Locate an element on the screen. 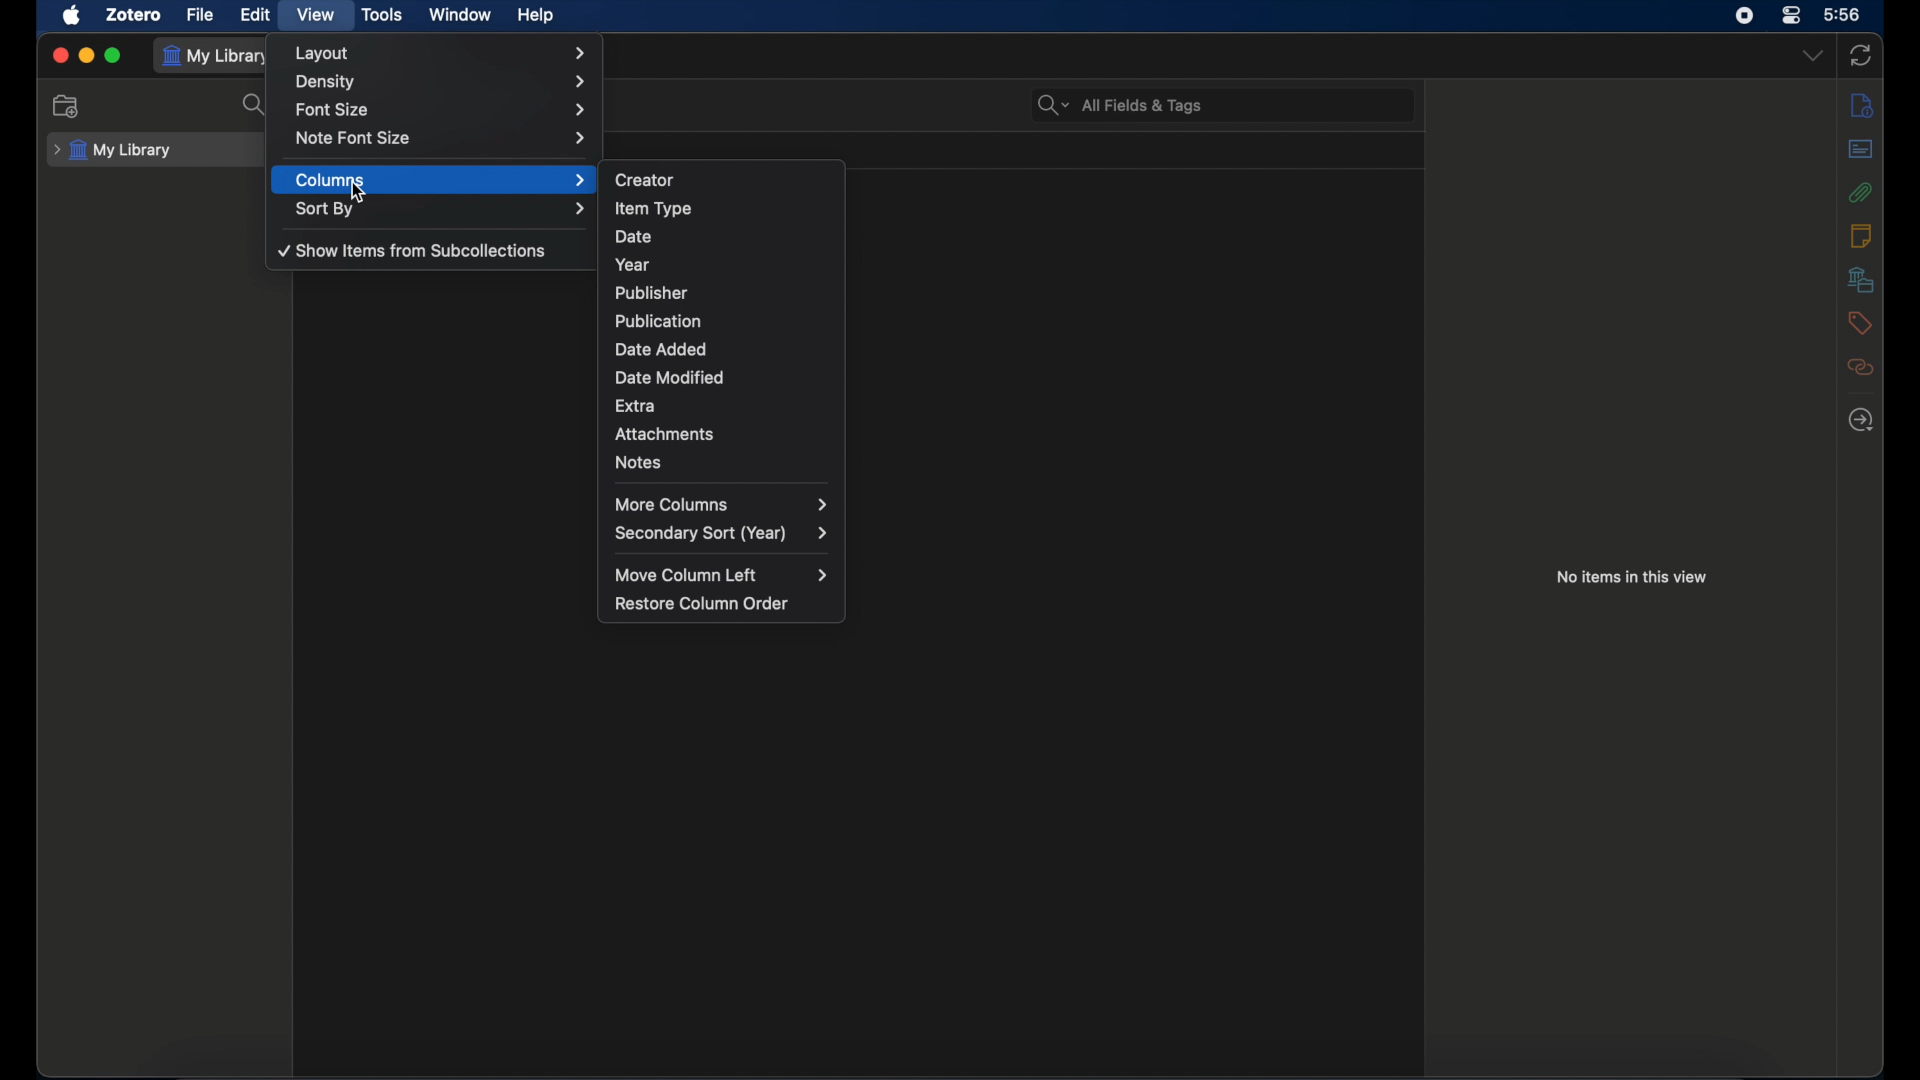 The width and height of the screenshot is (1920, 1080). my library is located at coordinates (217, 55).